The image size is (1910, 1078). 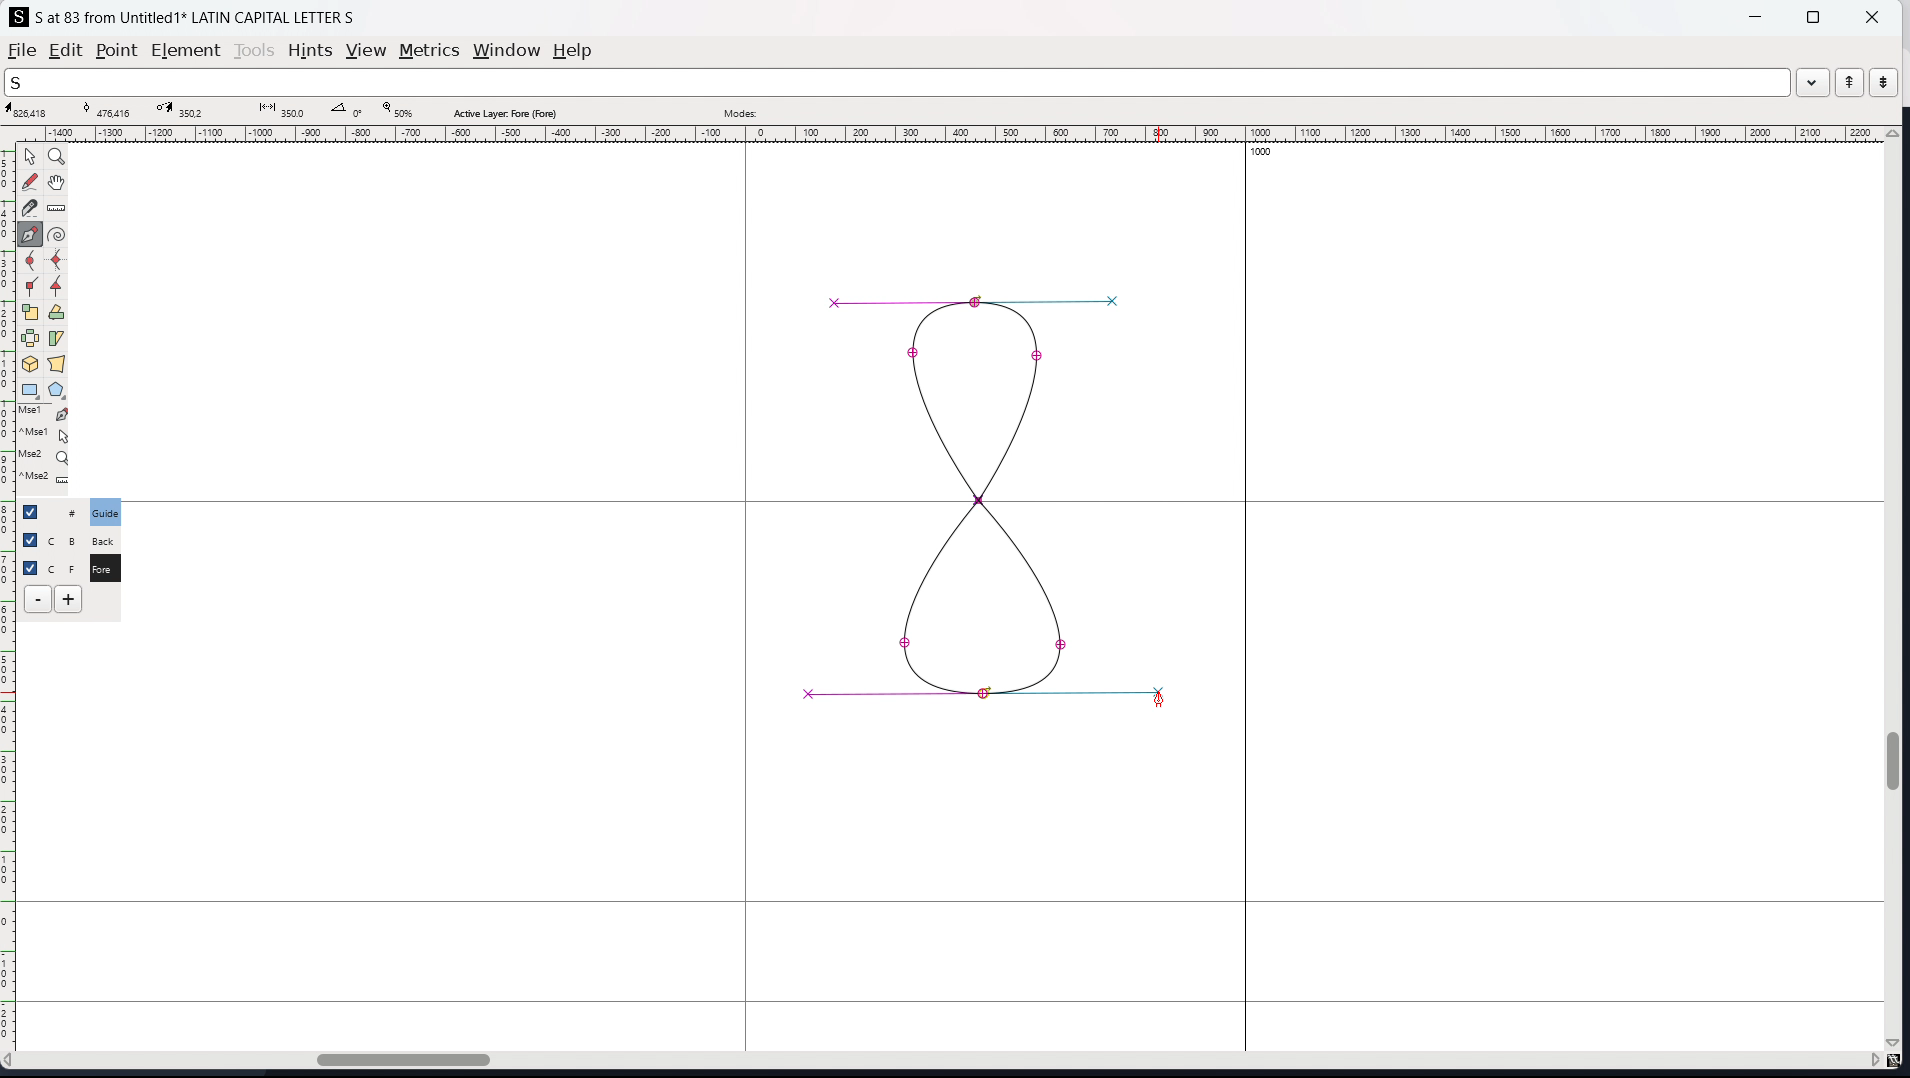 What do you see at coordinates (30, 339) in the screenshot?
I see `flip the selection` at bounding box center [30, 339].